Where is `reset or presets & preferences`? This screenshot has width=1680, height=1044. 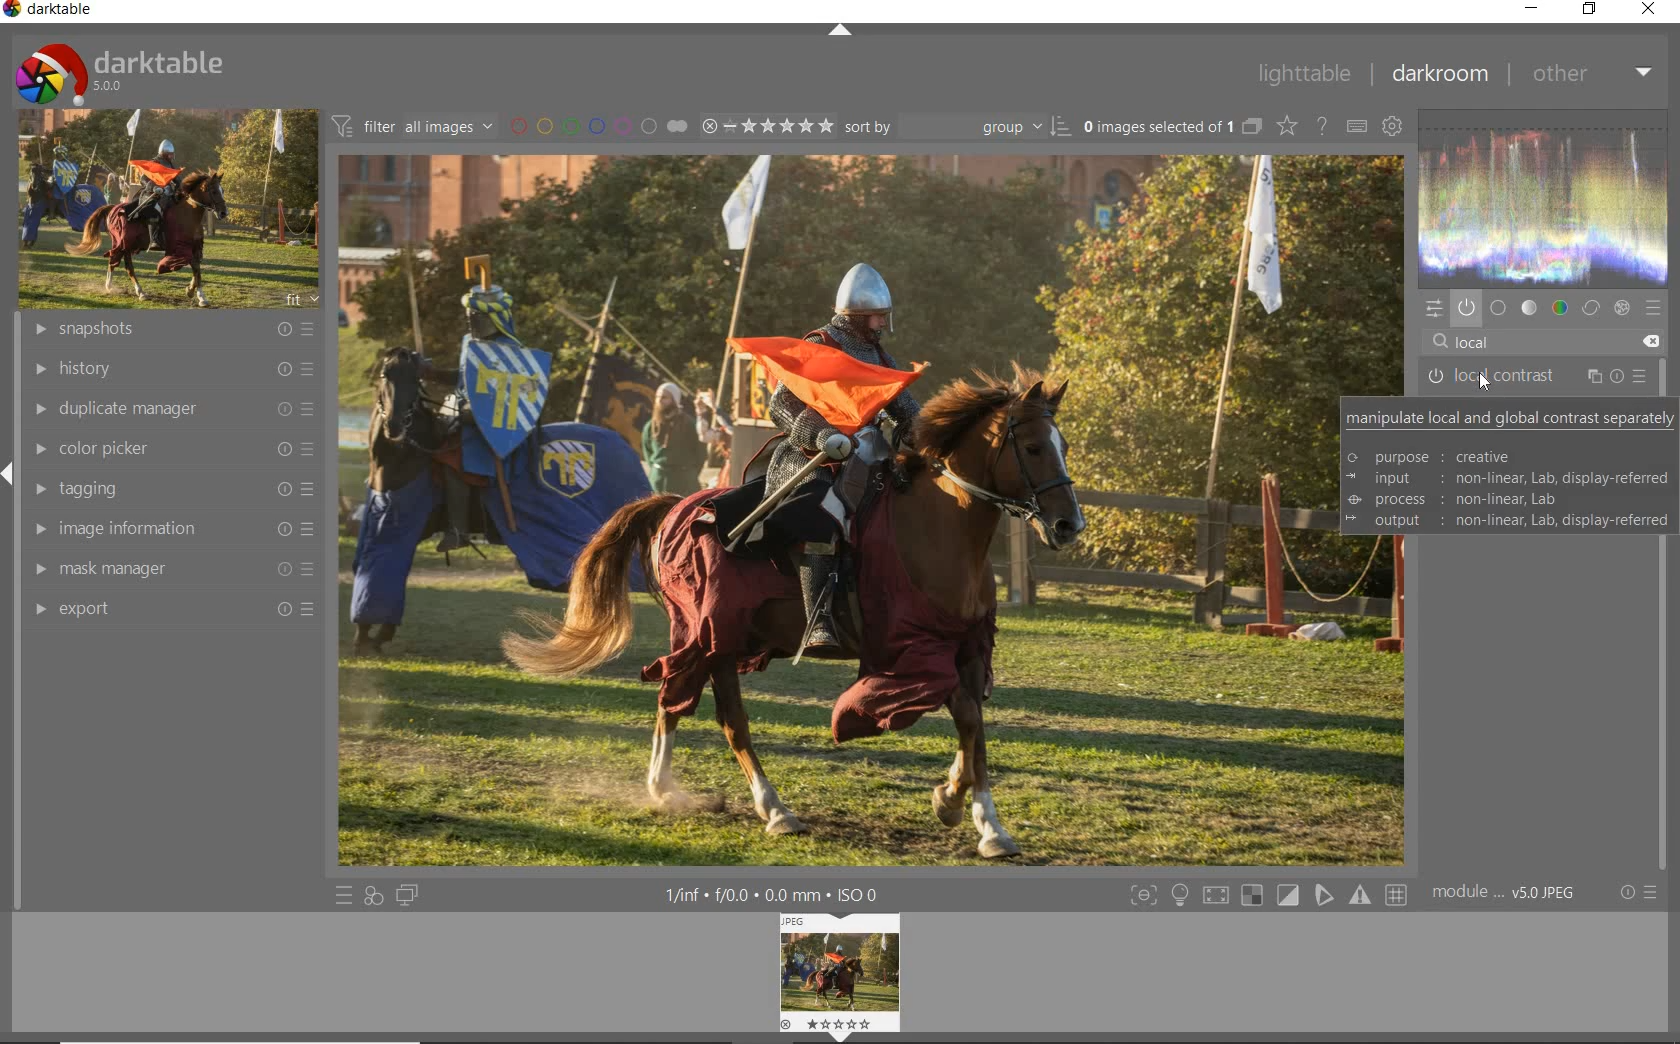
reset or presets & preferences is located at coordinates (1637, 892).